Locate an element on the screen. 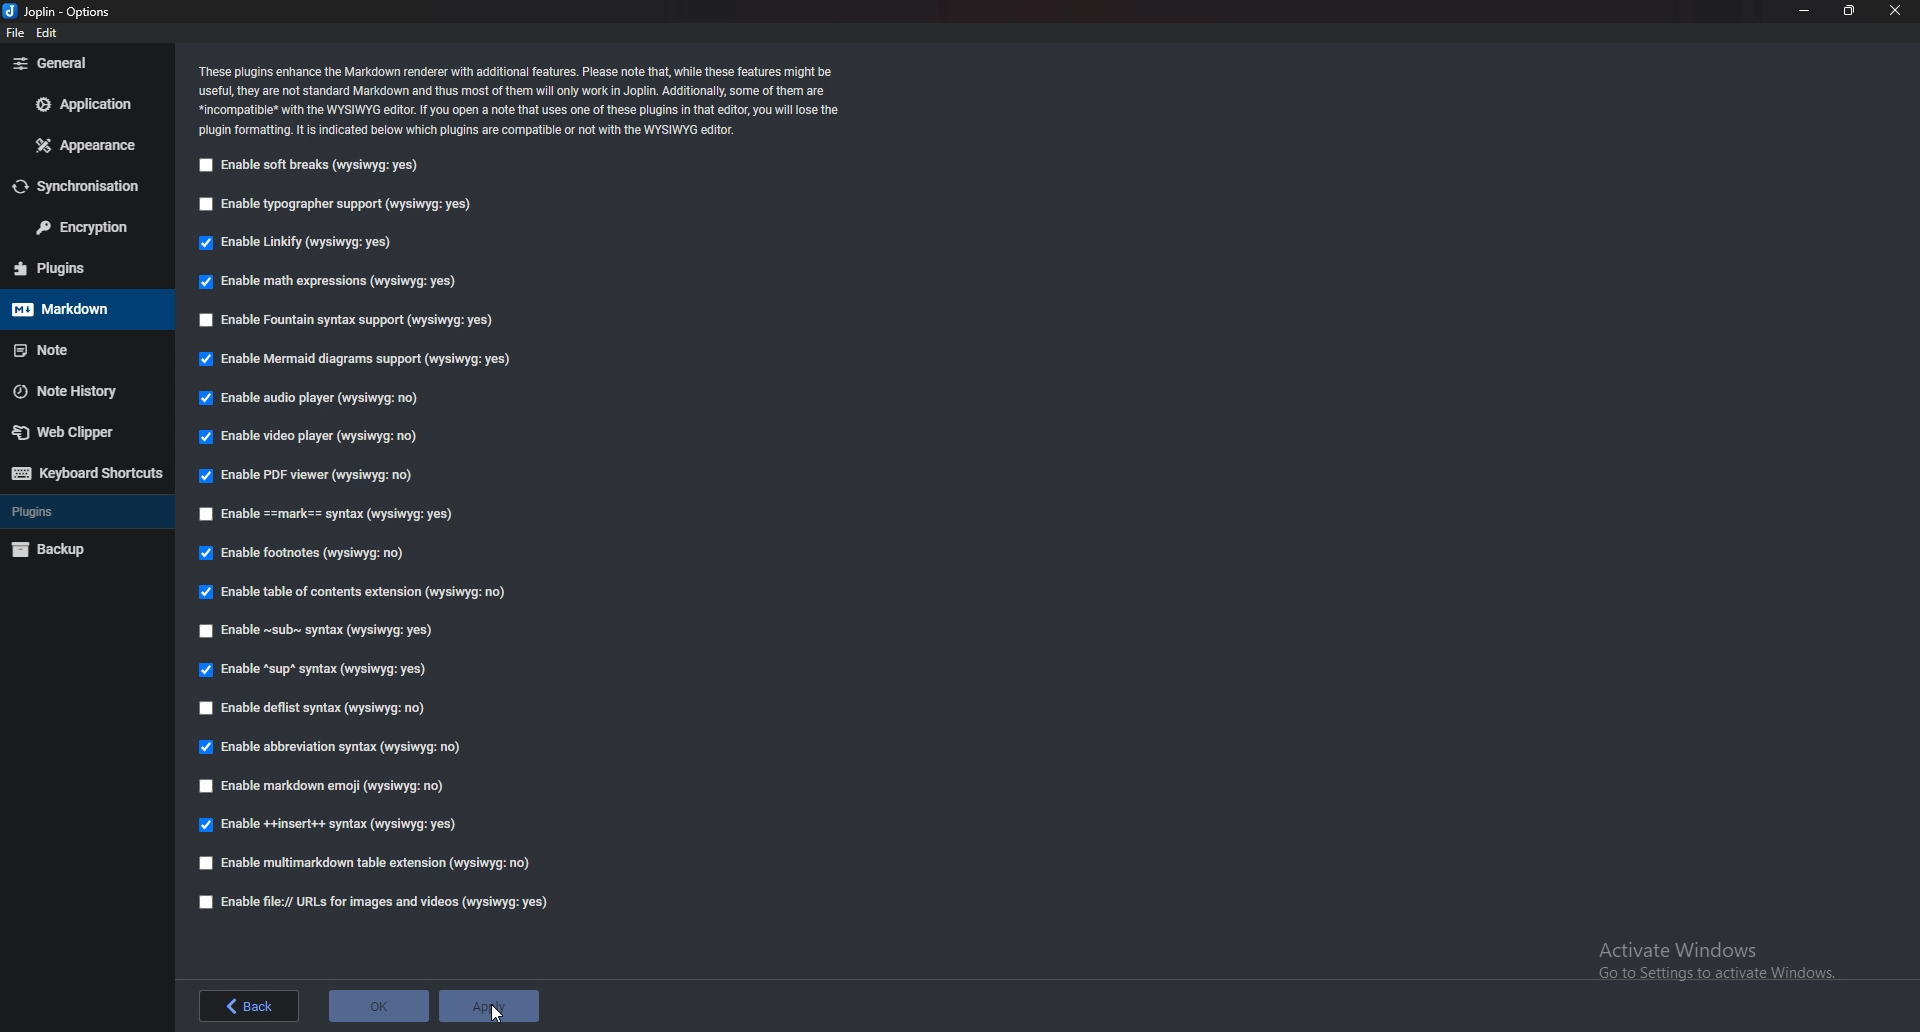  Enable Mark Syntax is located at coordinates (332, 517).